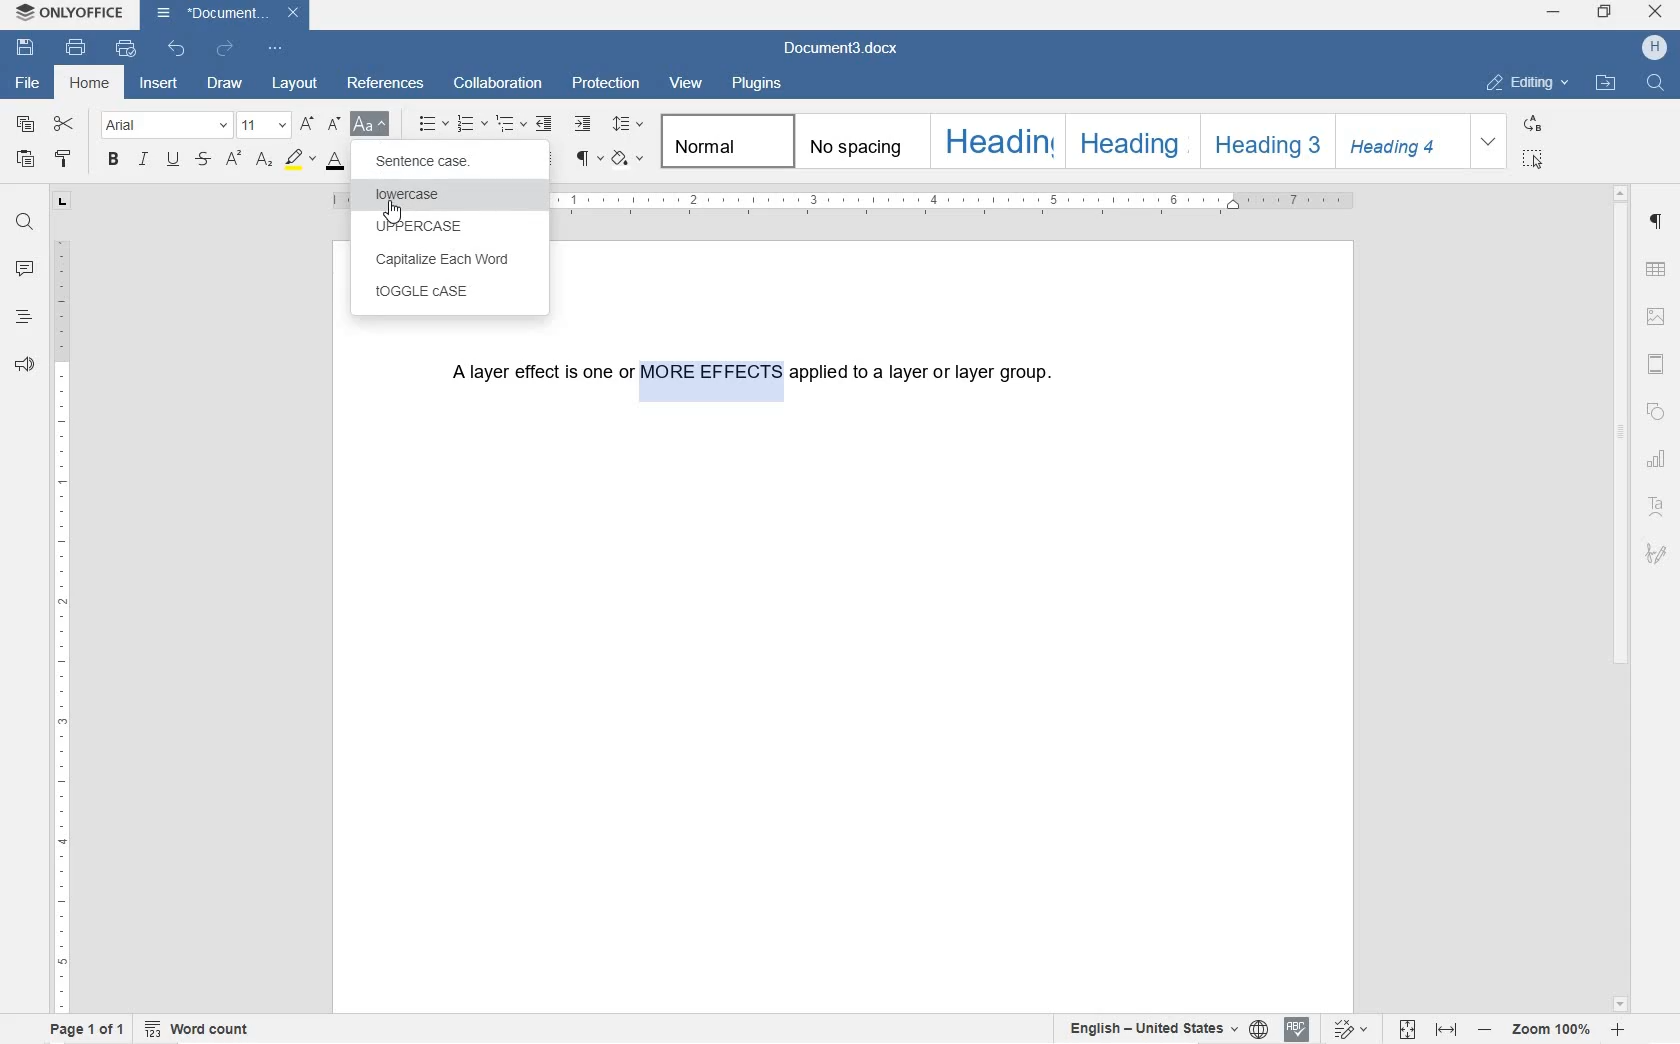  What do you see at coordinates (114, 161) in the screenshot?
I see `BOLD` at bounding box center [114, 161].